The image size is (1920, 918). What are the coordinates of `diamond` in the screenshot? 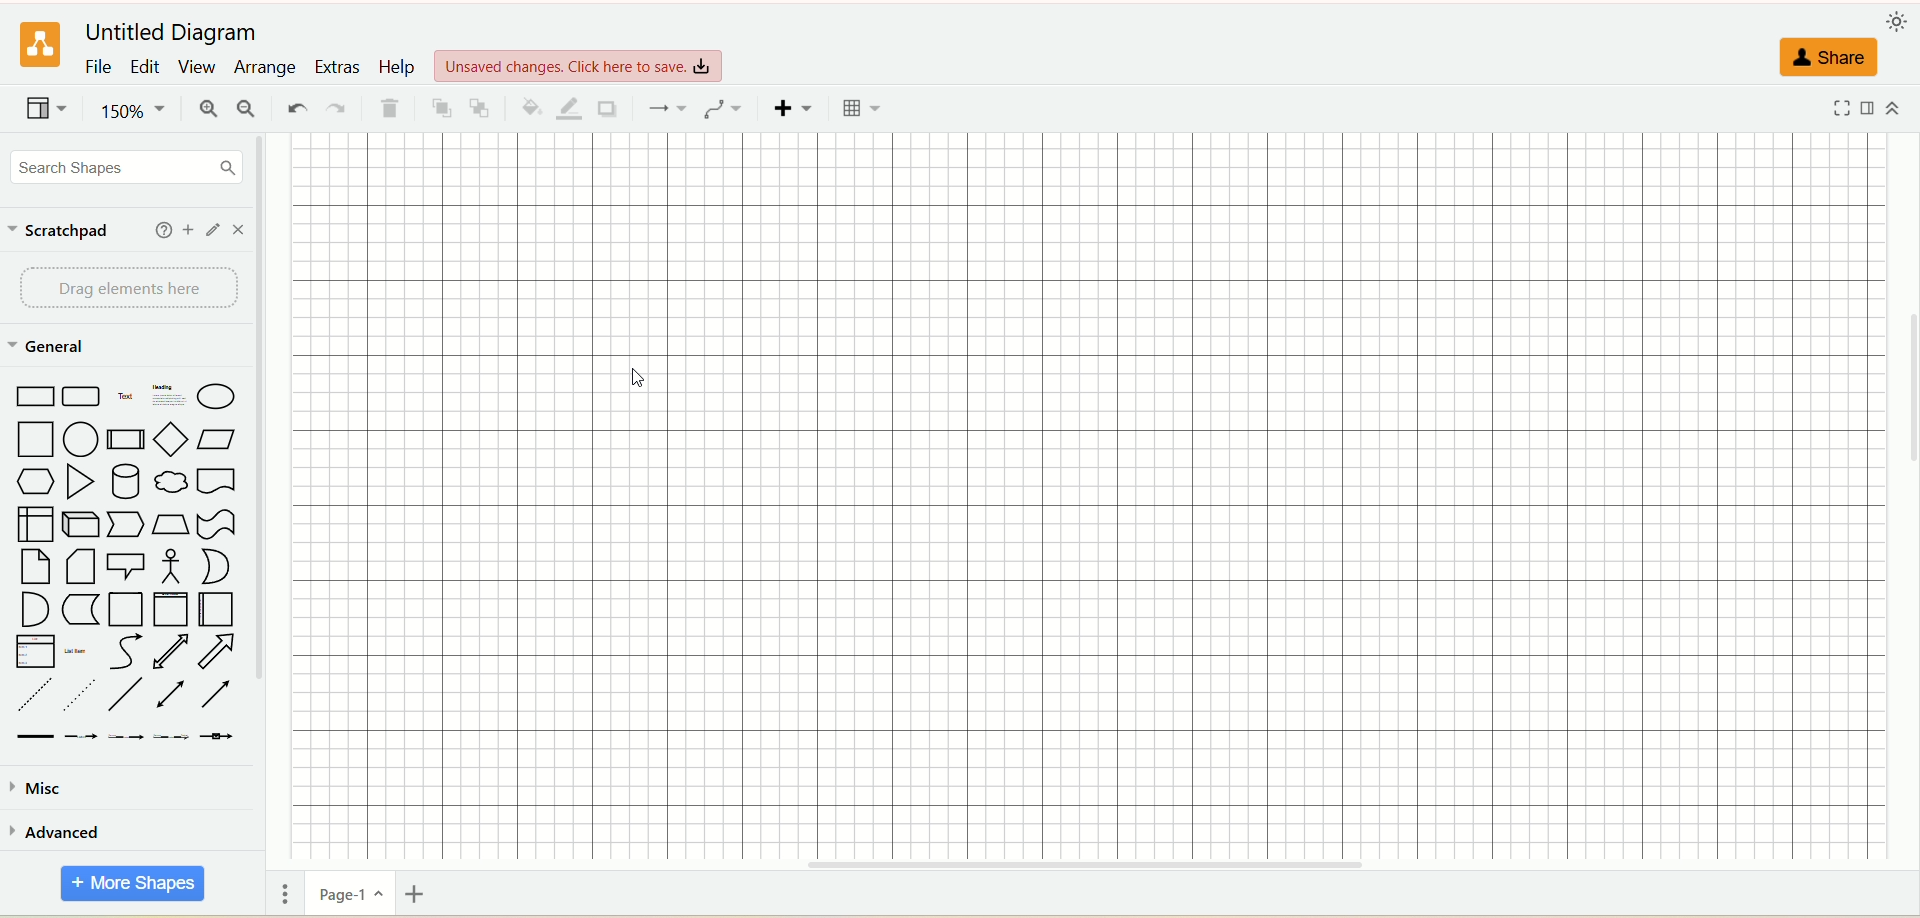 It's located at (169, 438).